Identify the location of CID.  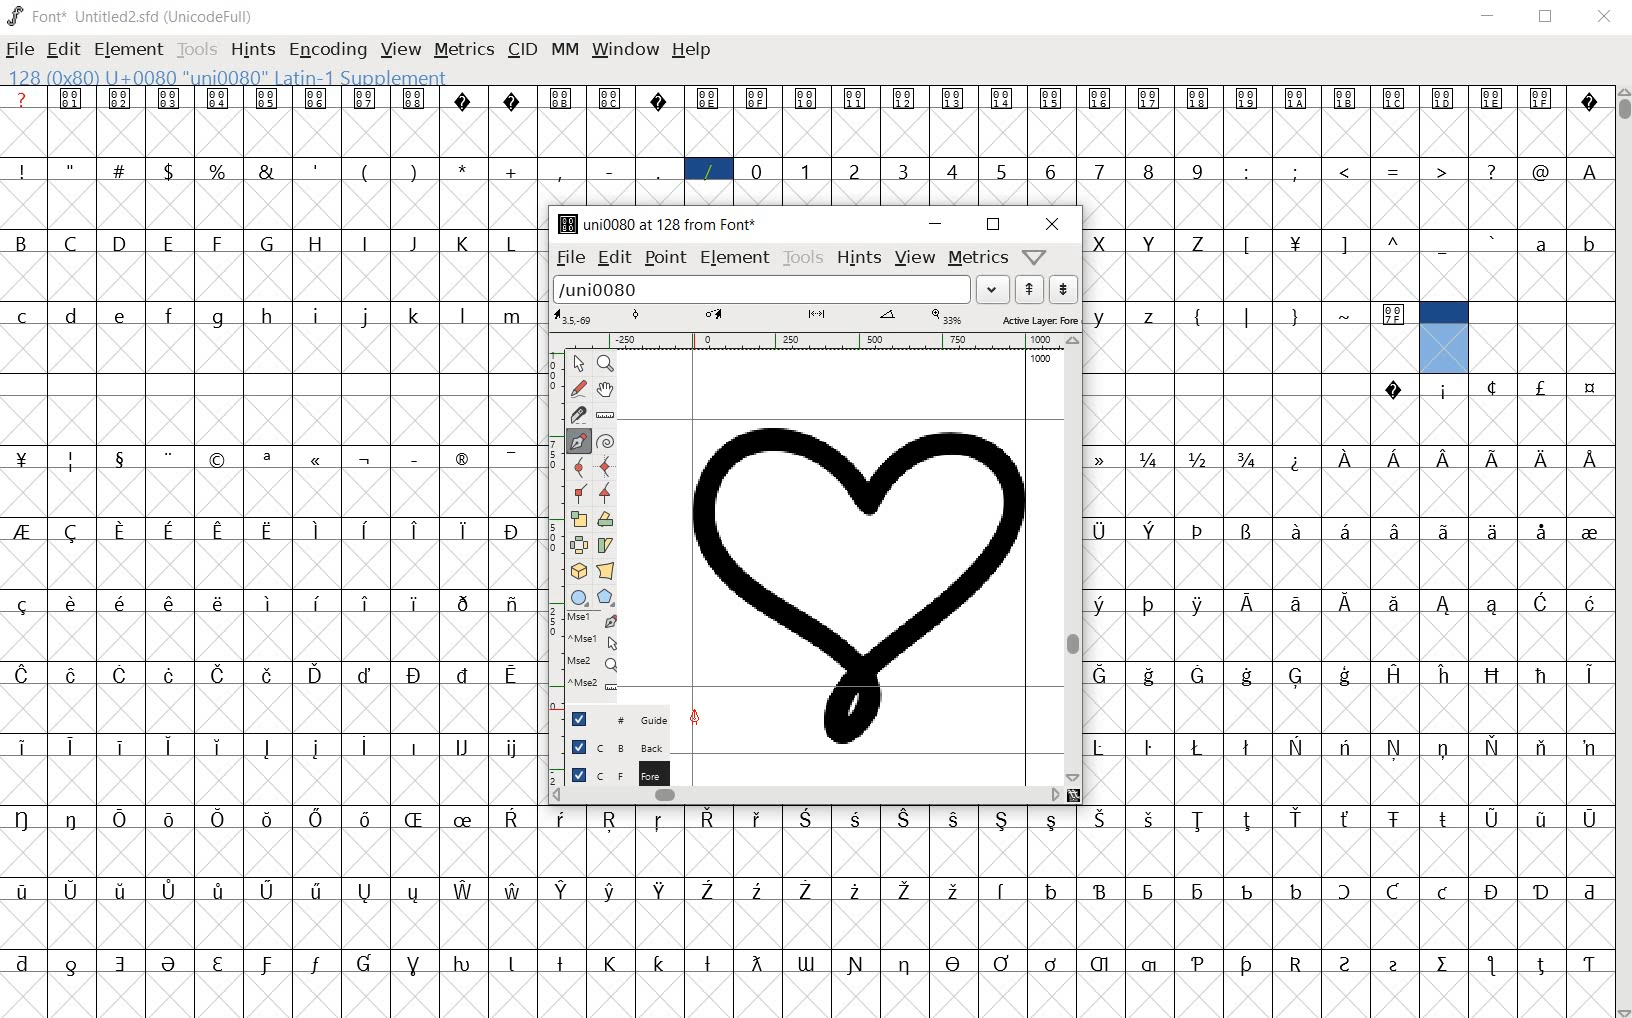
(522, 50).